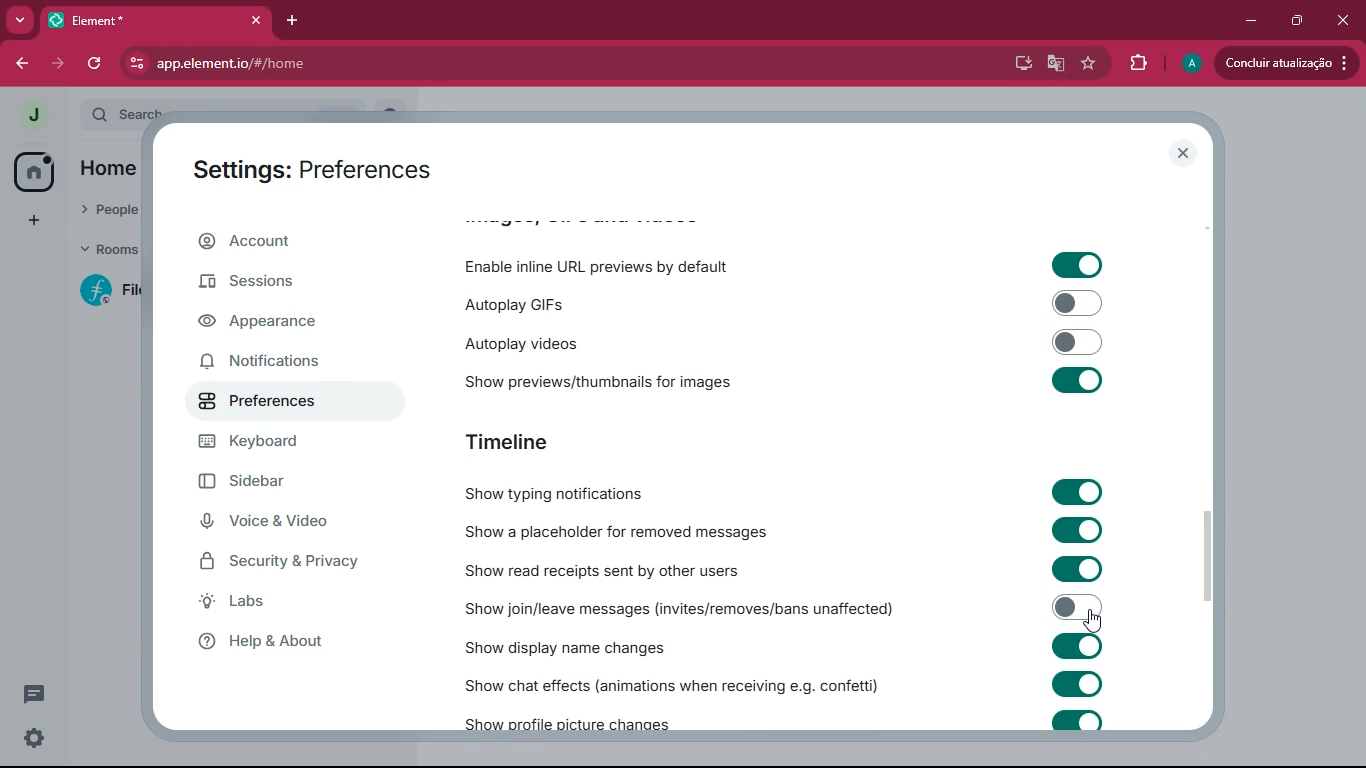  I want to click on toggle on/off, so click(1077, 265).